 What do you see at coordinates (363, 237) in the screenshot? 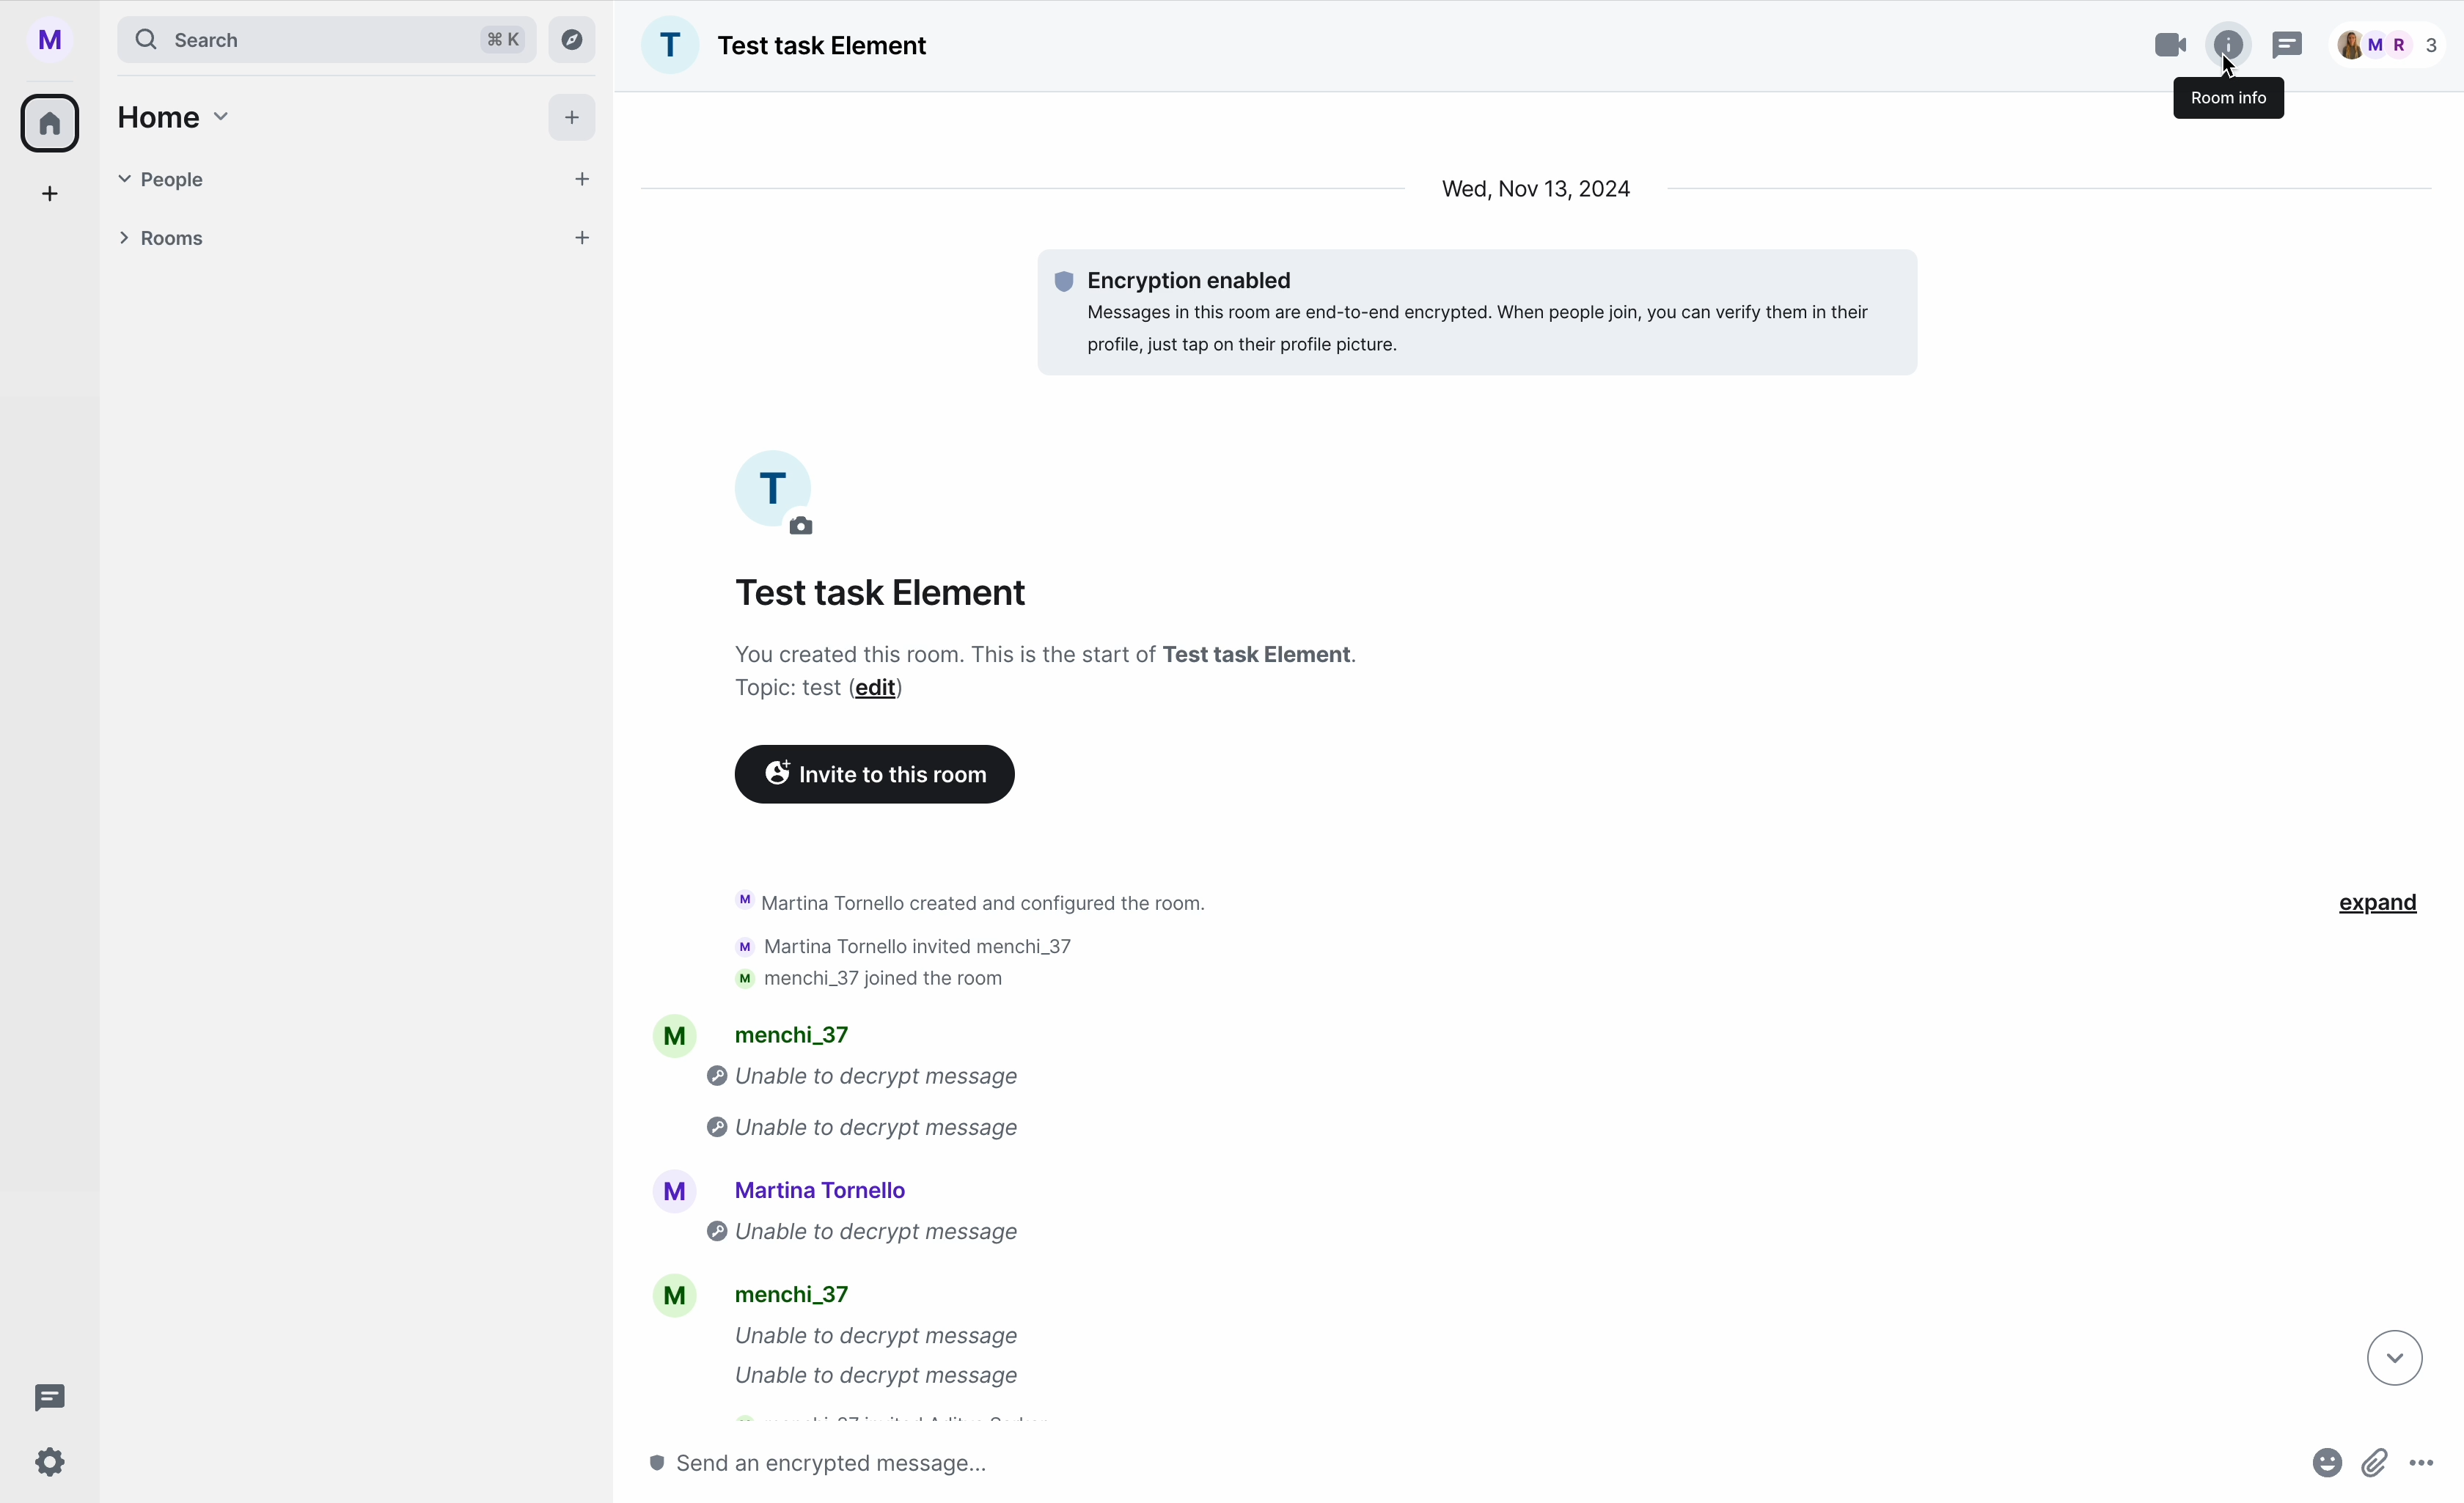
I see `rooms tab` at bounding box center [363, 237].